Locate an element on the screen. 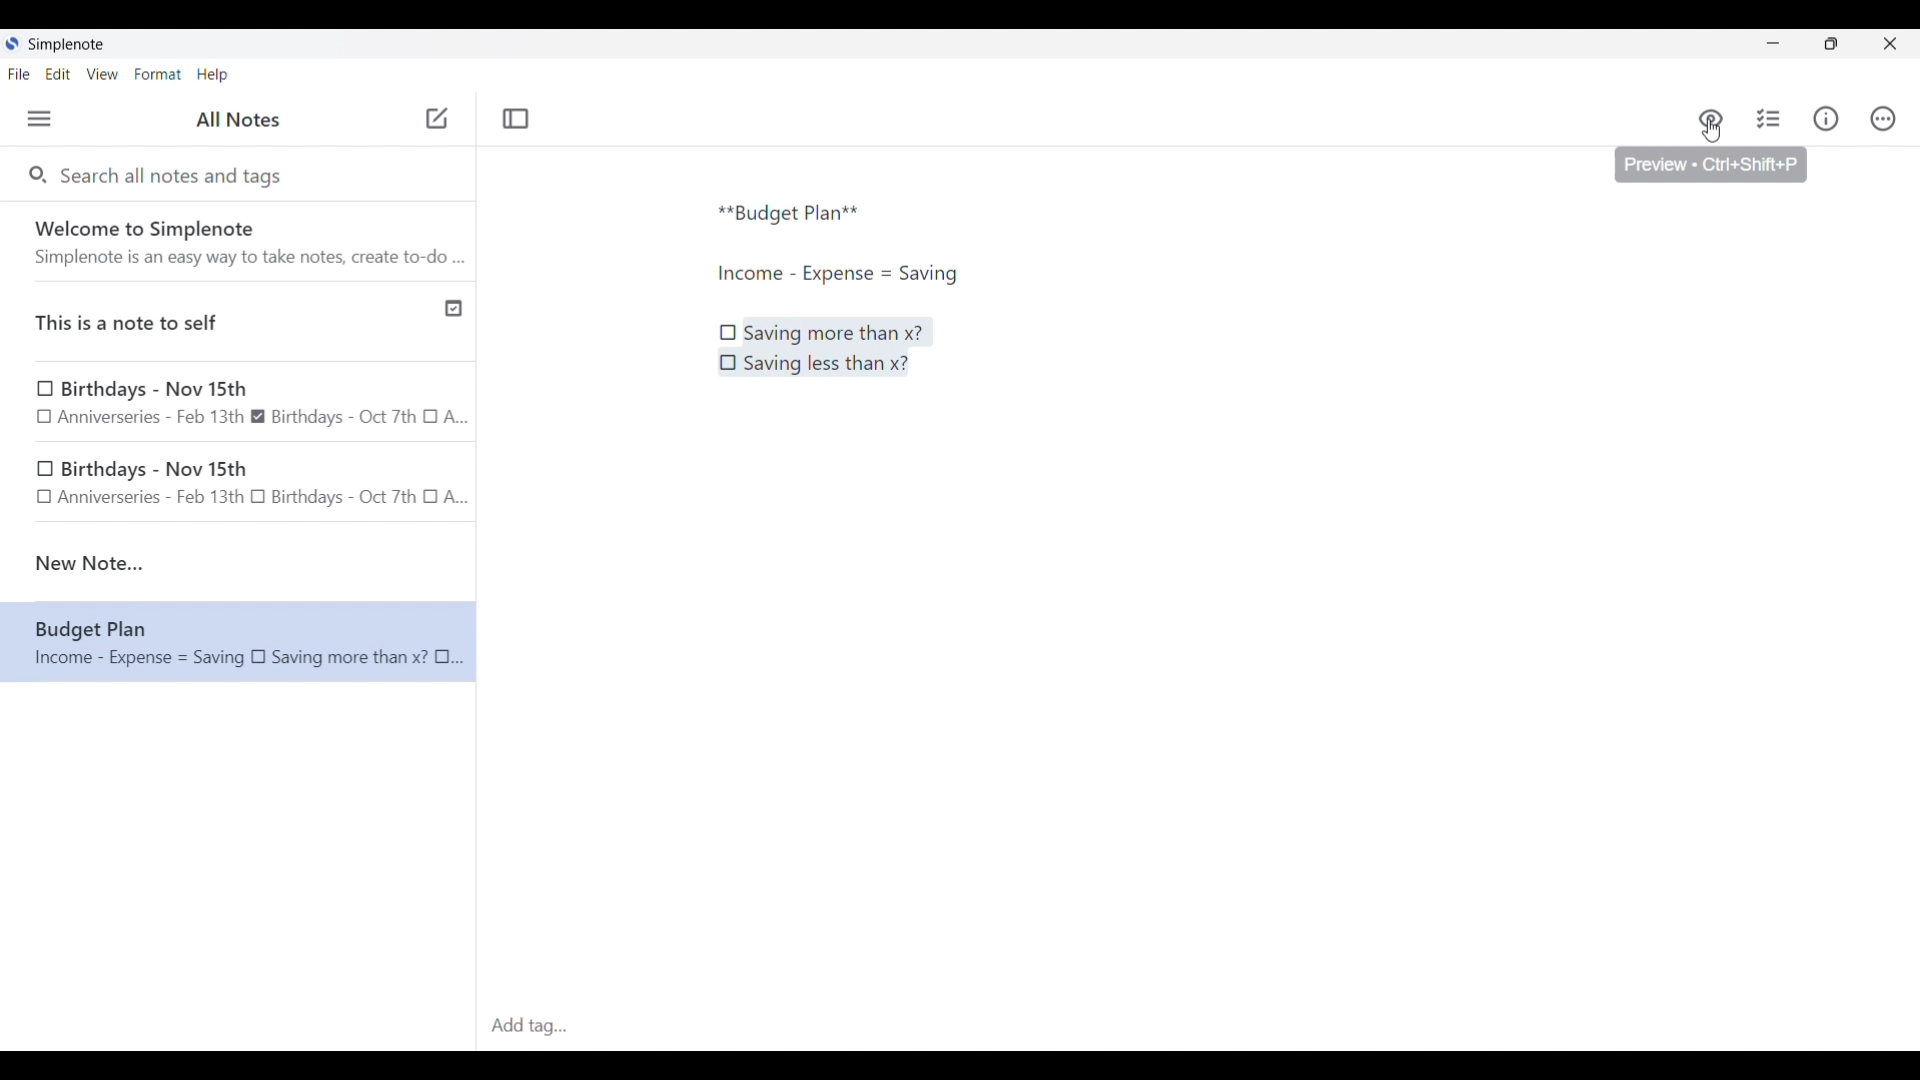  Insert checklist is located at coordinates (1770, 119).